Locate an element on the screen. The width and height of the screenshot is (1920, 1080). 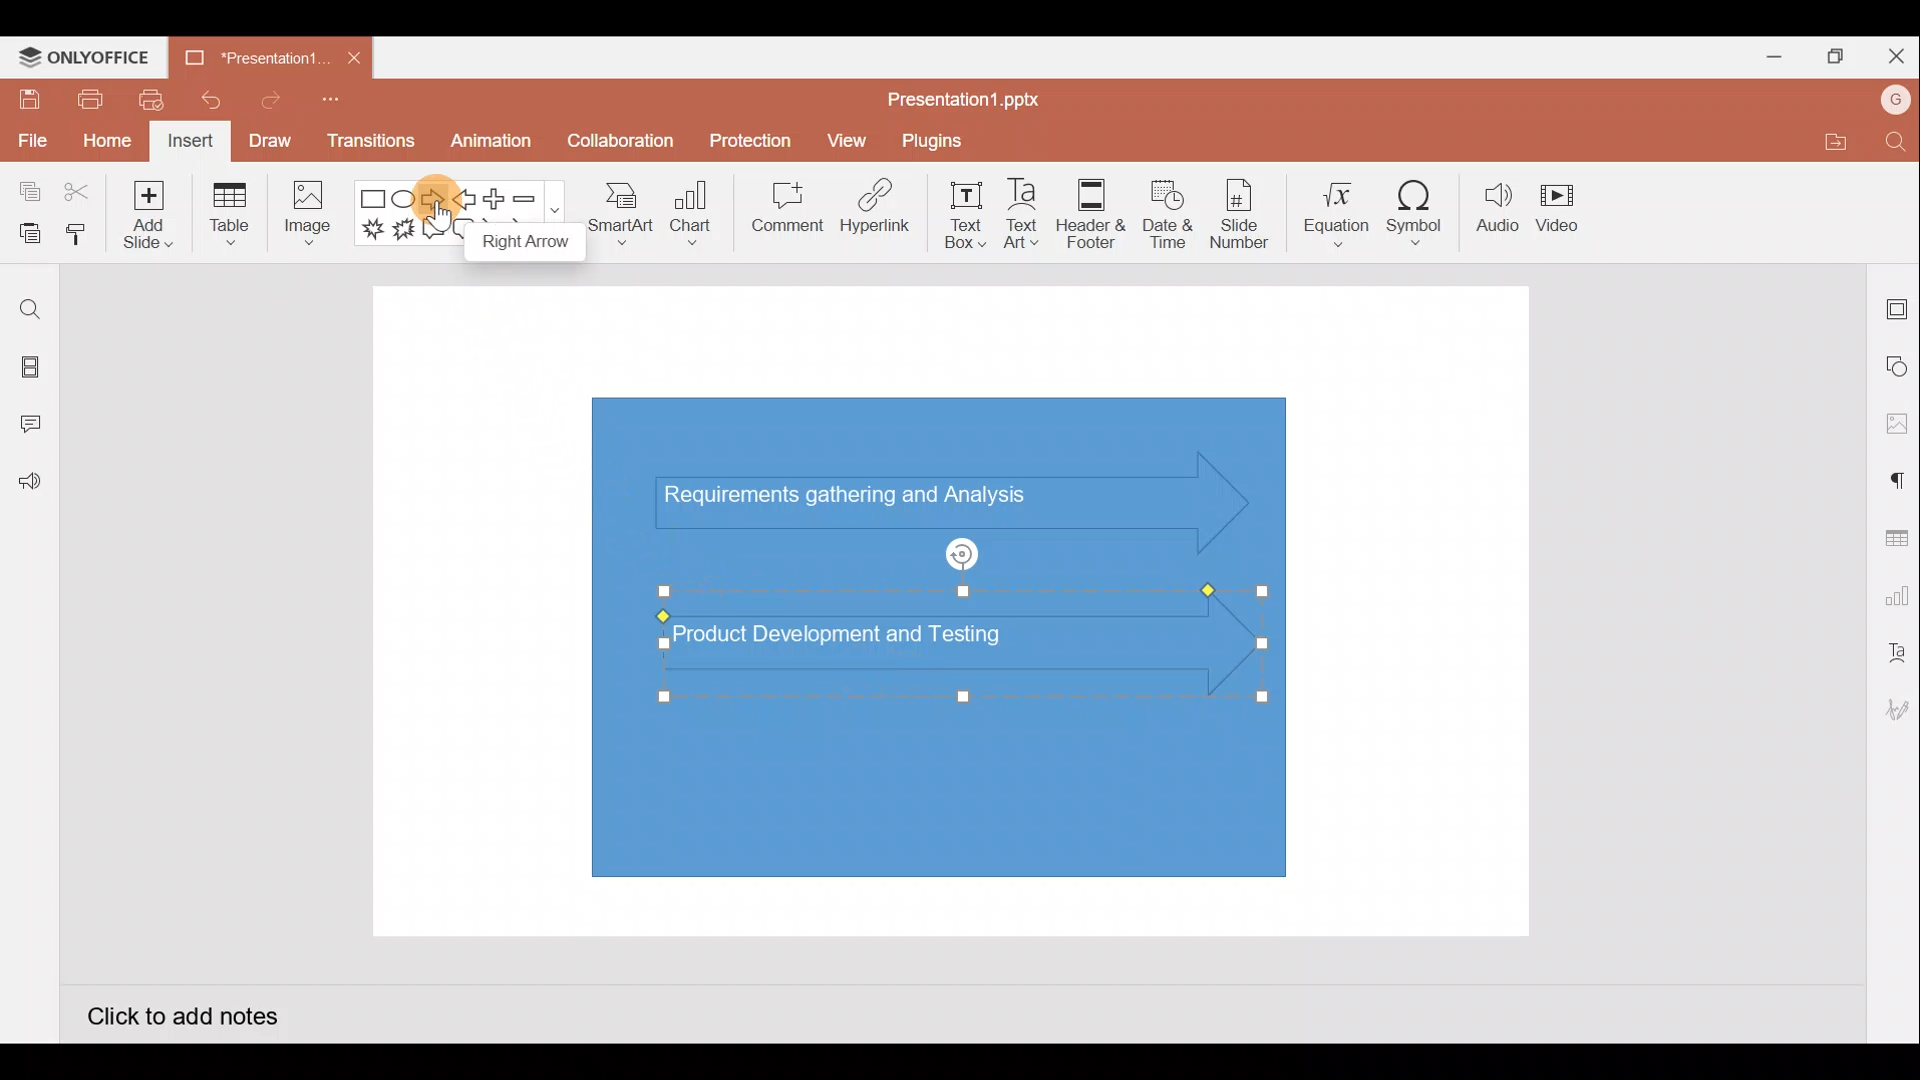
Undo is located at coordinates (203, 100).